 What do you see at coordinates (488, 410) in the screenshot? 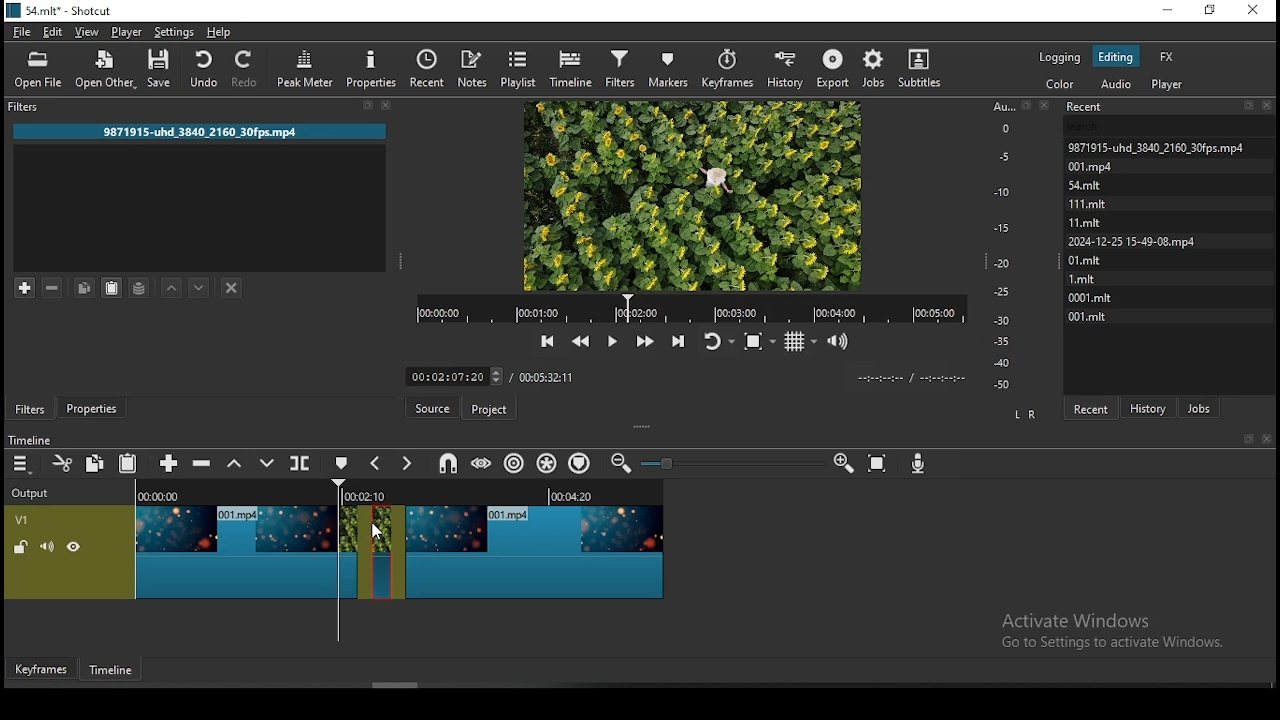
I see `project` at bounding box center [488, 410].